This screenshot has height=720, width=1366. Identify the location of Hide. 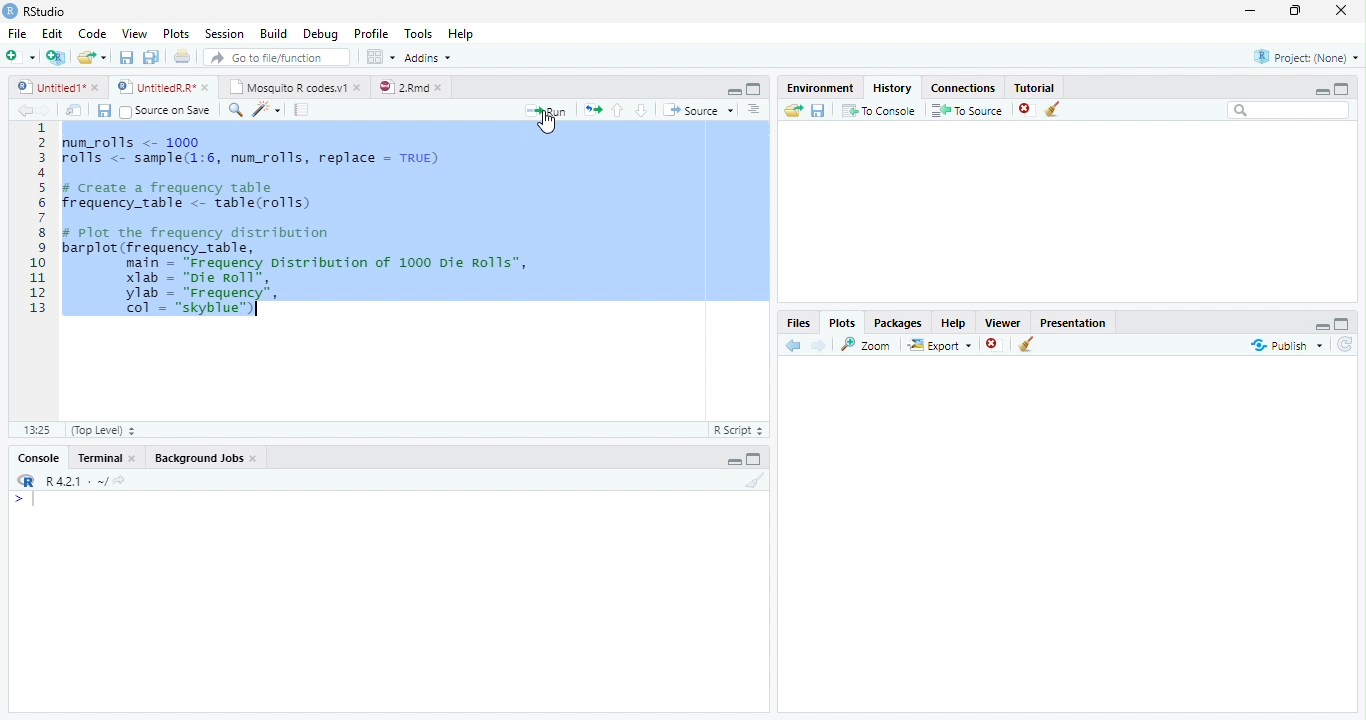
(731, 461).